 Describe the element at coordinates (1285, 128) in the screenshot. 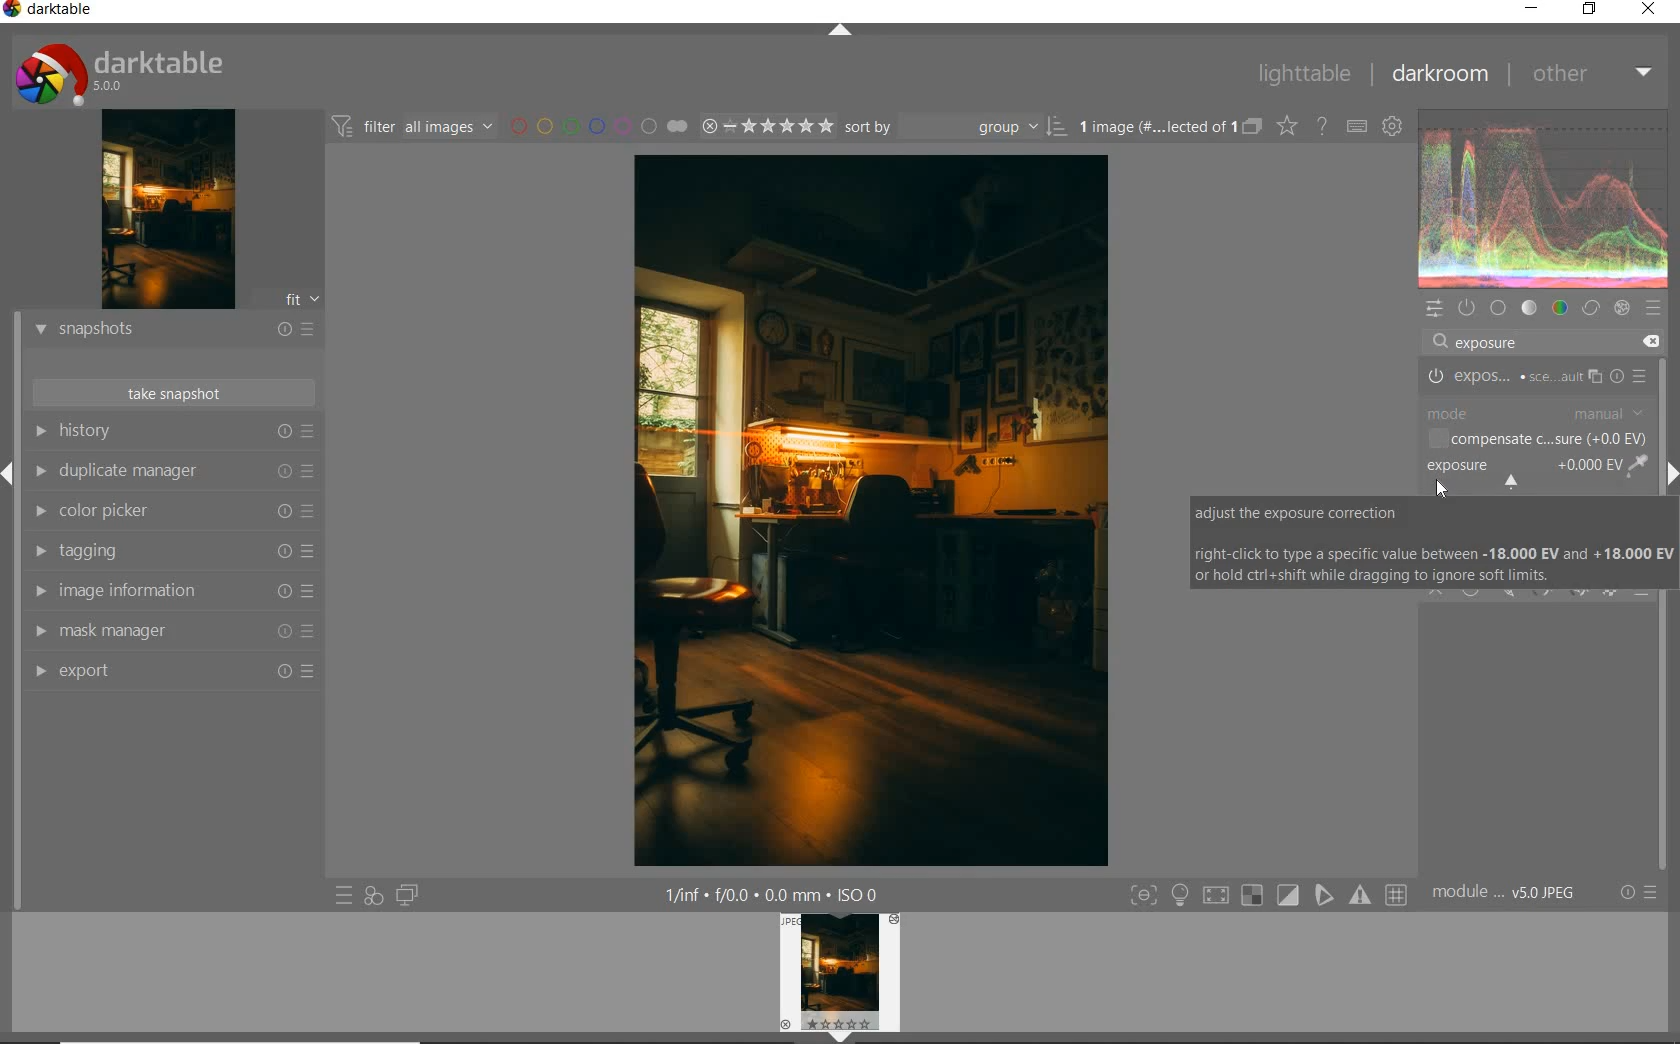

I see `change overlays shown on thumbnails` at that location.